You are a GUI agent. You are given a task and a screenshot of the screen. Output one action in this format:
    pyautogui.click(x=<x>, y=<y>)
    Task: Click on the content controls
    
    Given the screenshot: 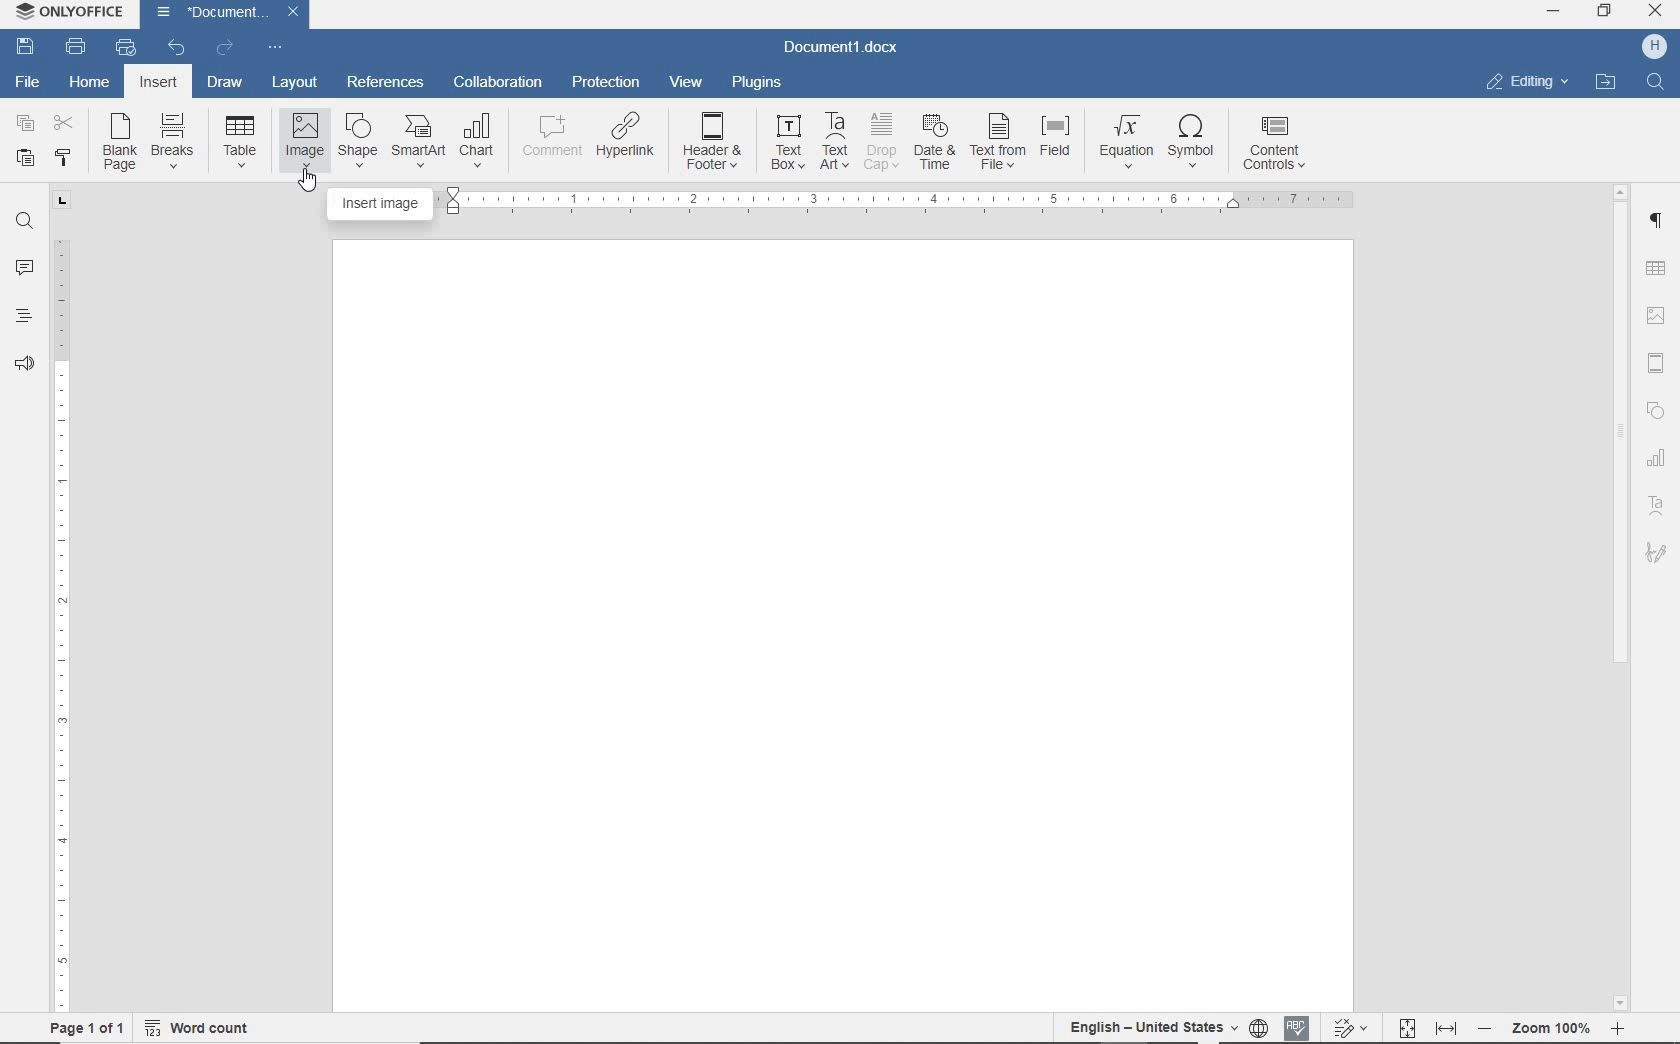 What is the action you would take?
    pyautogui.click(x=1279, y=145)
    